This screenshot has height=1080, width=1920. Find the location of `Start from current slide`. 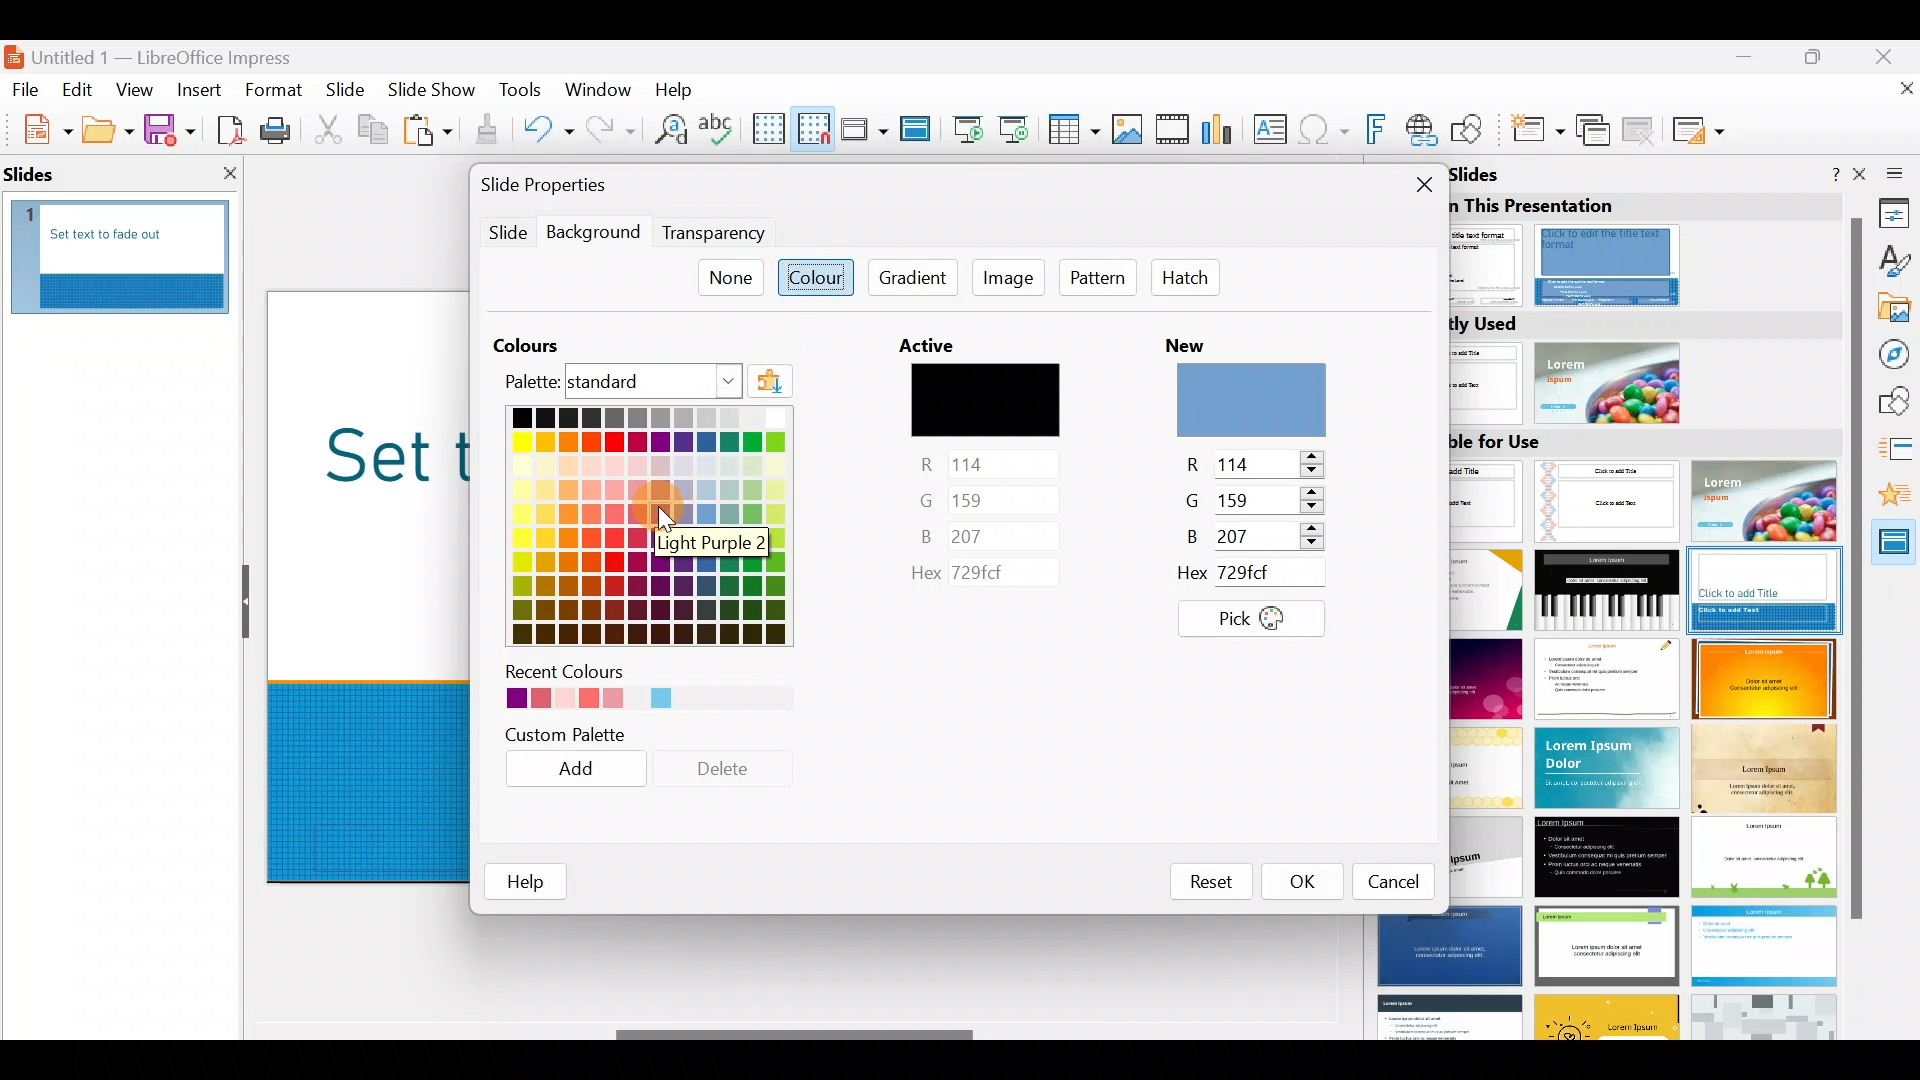

Start from current slide is located at coordinates (1019, 128).